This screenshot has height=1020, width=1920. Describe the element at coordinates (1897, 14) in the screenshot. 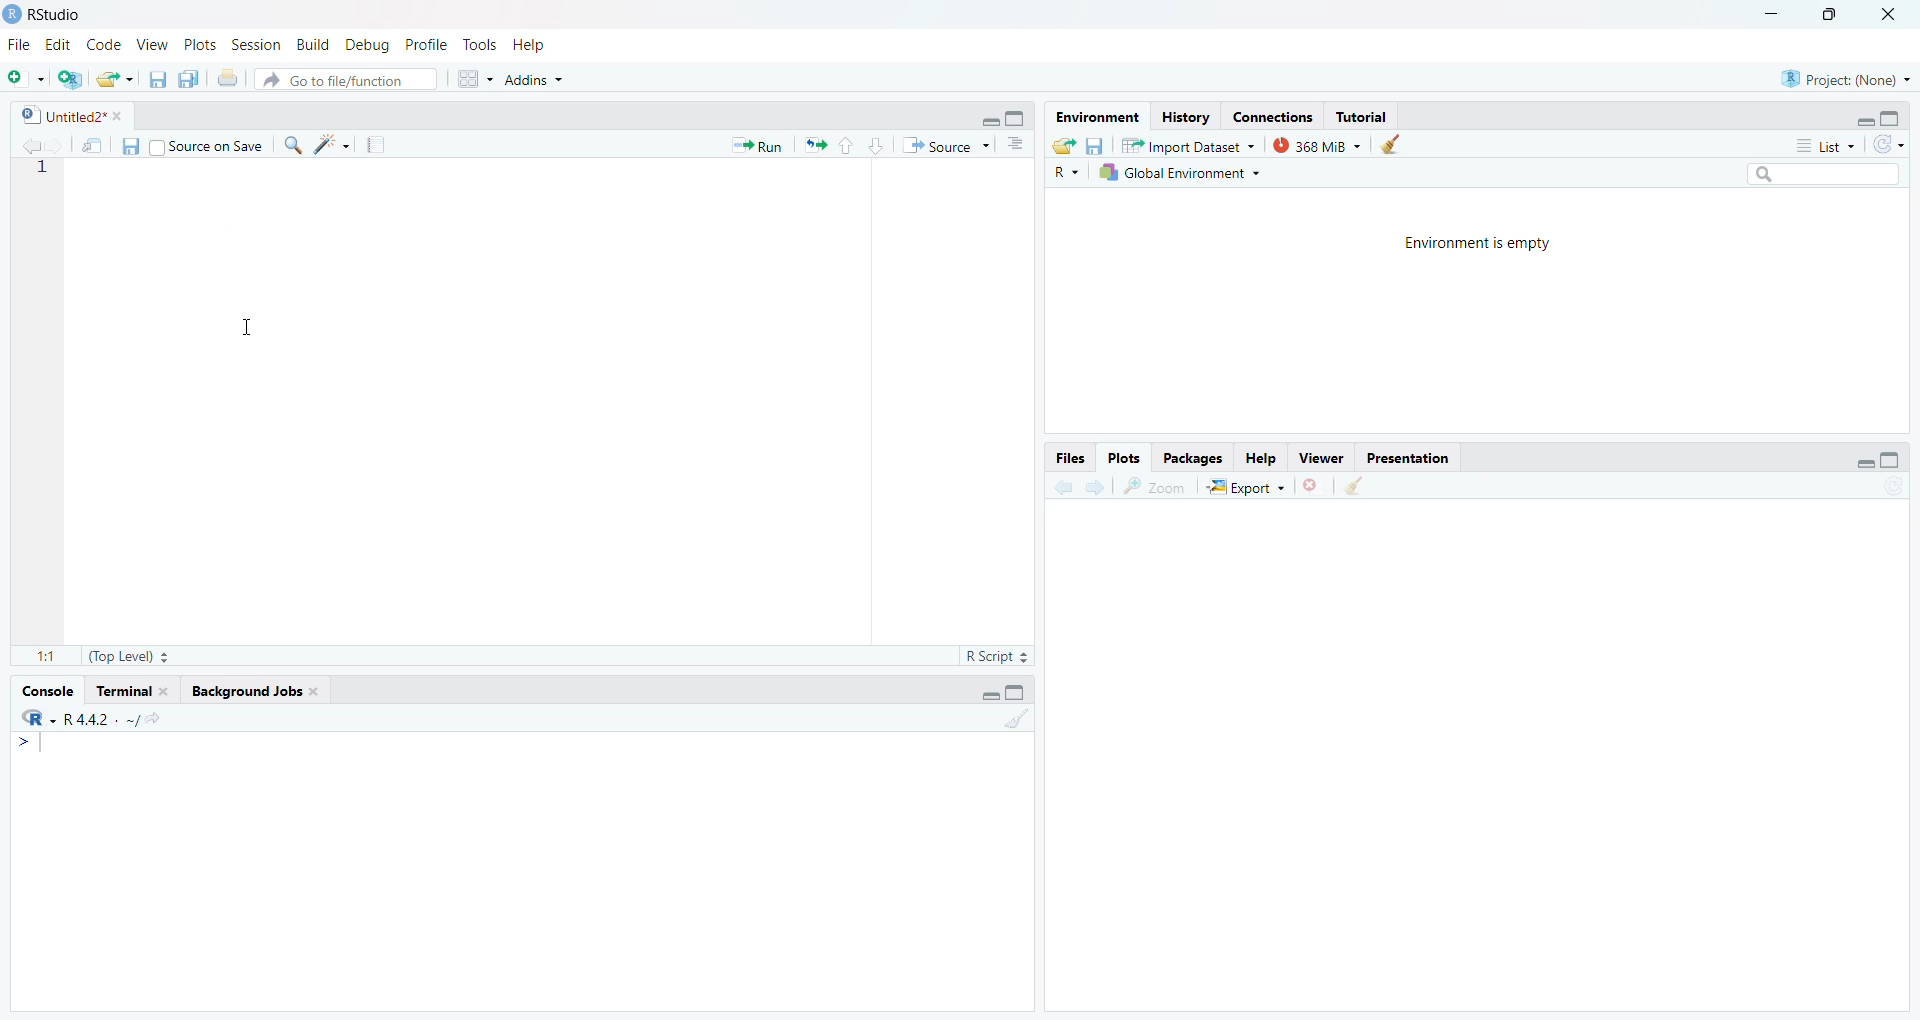

I see `close` at that location.